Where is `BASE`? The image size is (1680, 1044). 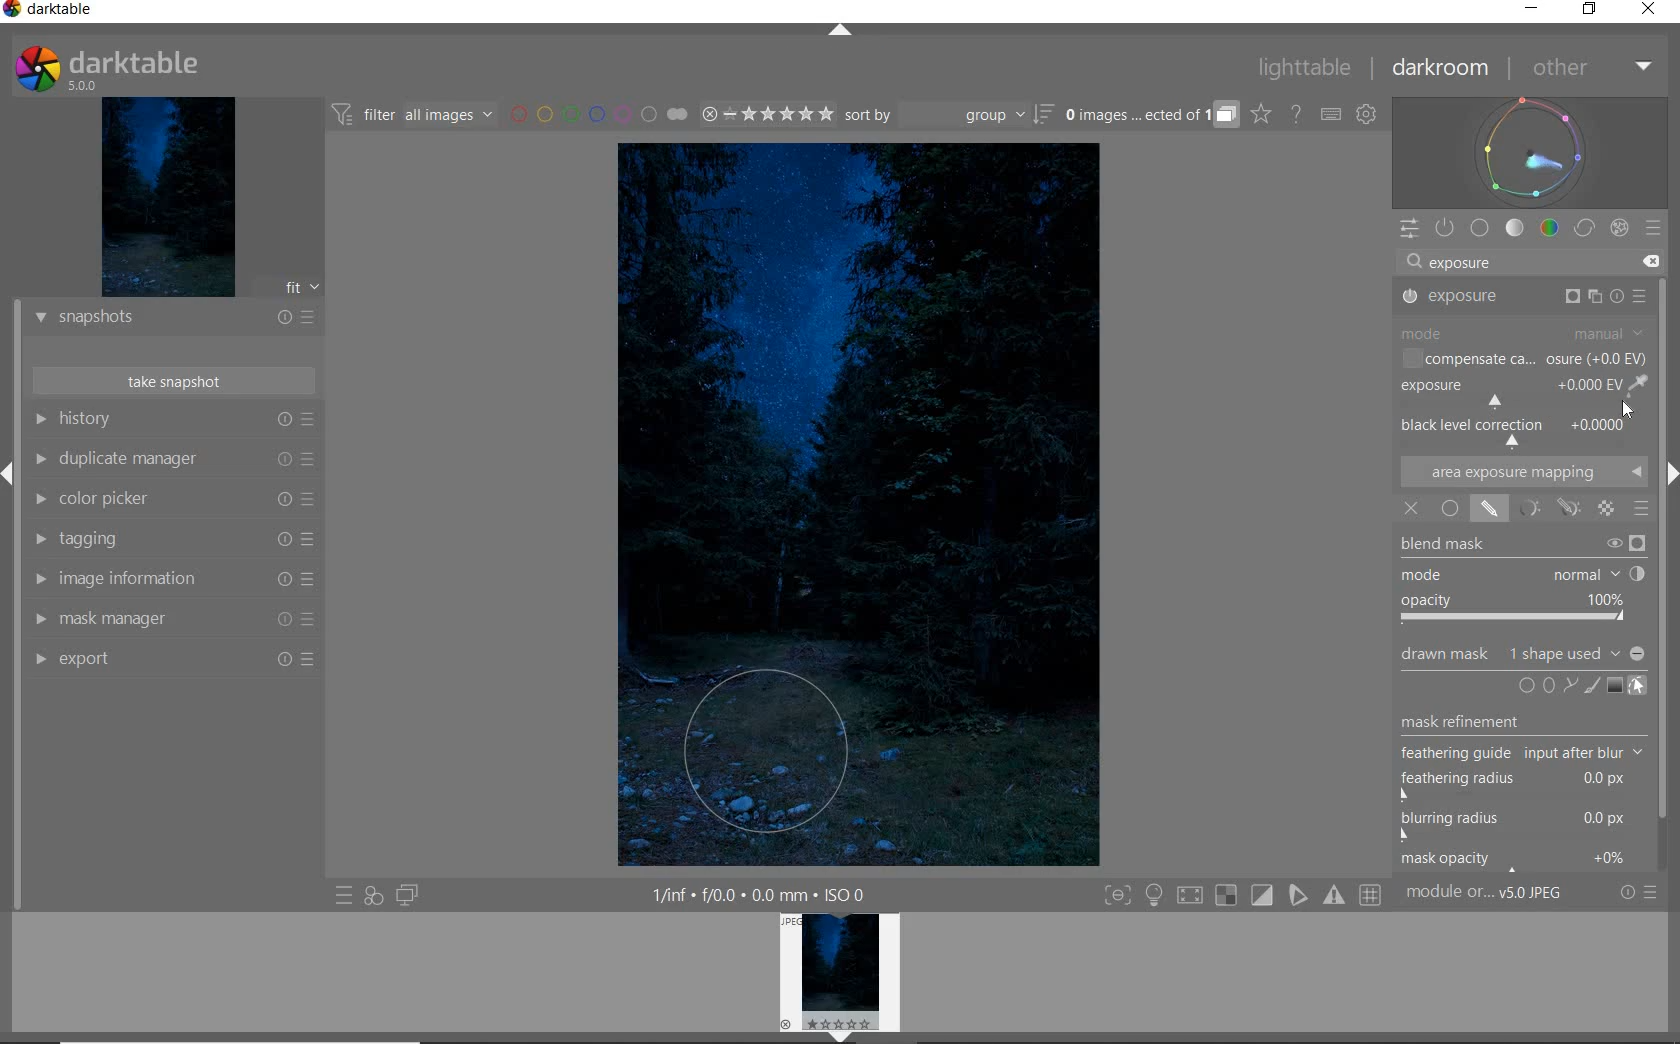 BASE is located at coordinates (1480, 227).